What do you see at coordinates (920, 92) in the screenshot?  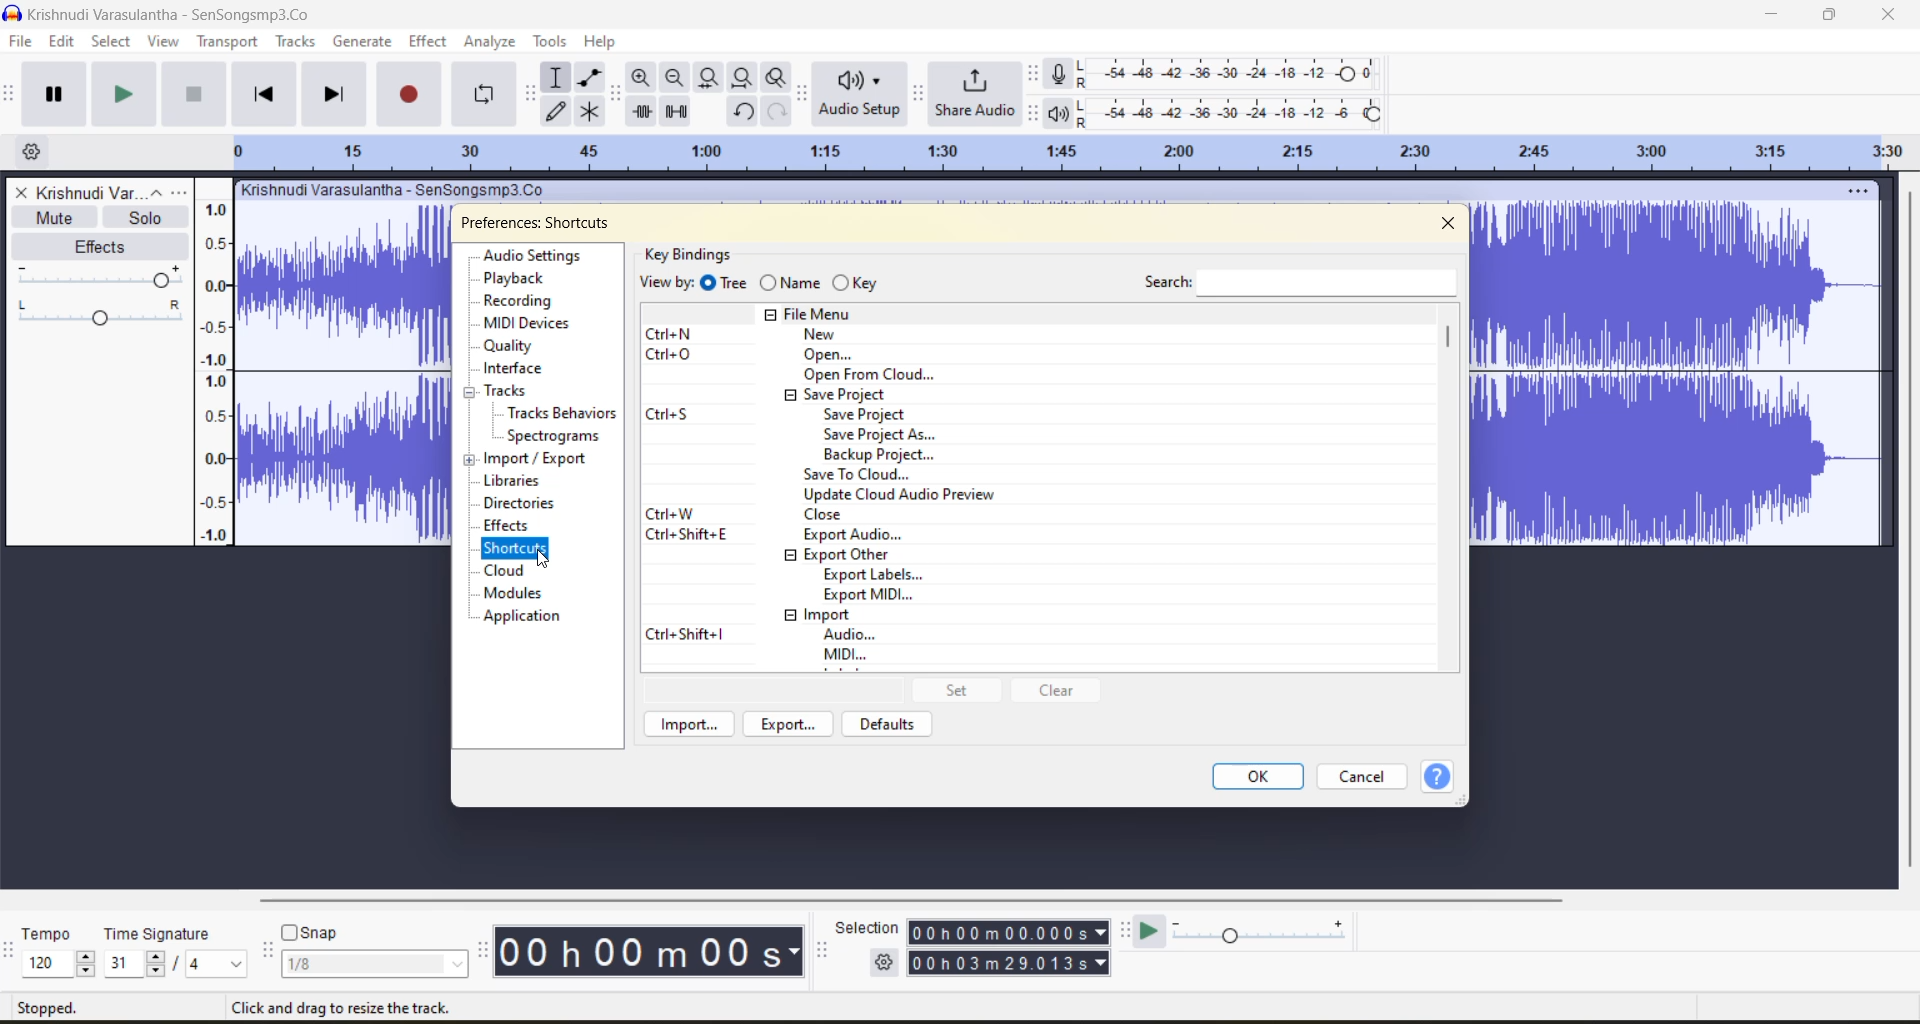 I see `share audio toolbar` at bounding box center [920, 92].